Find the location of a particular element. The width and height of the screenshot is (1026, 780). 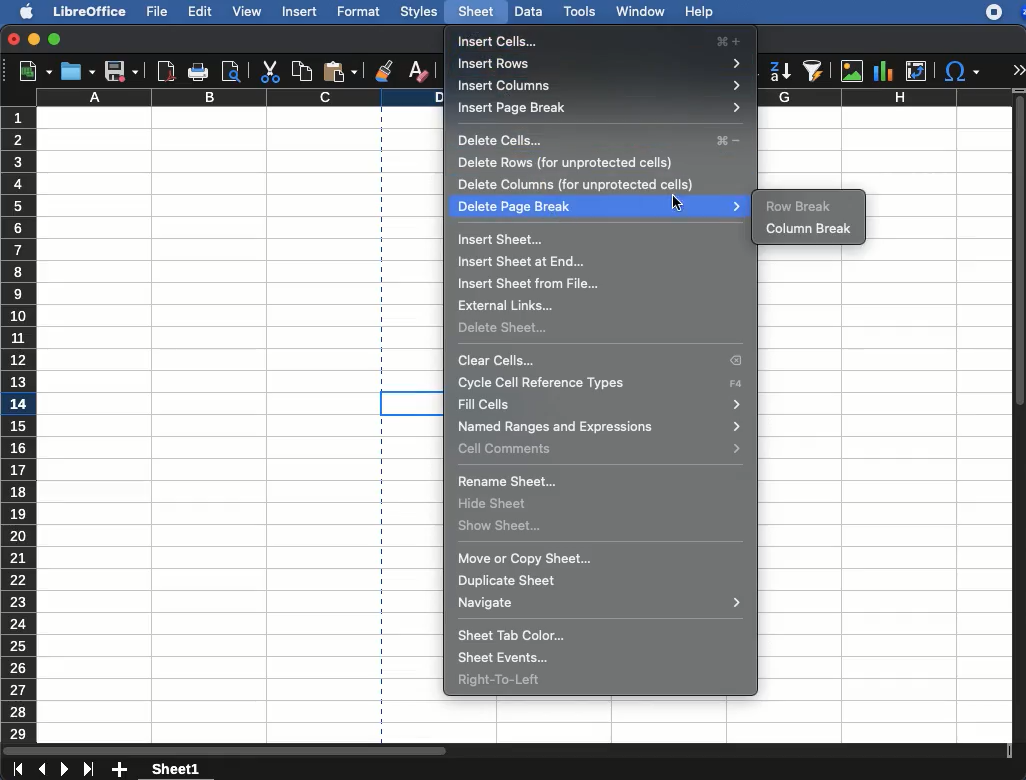

column break is located at coordinates (809, 230).